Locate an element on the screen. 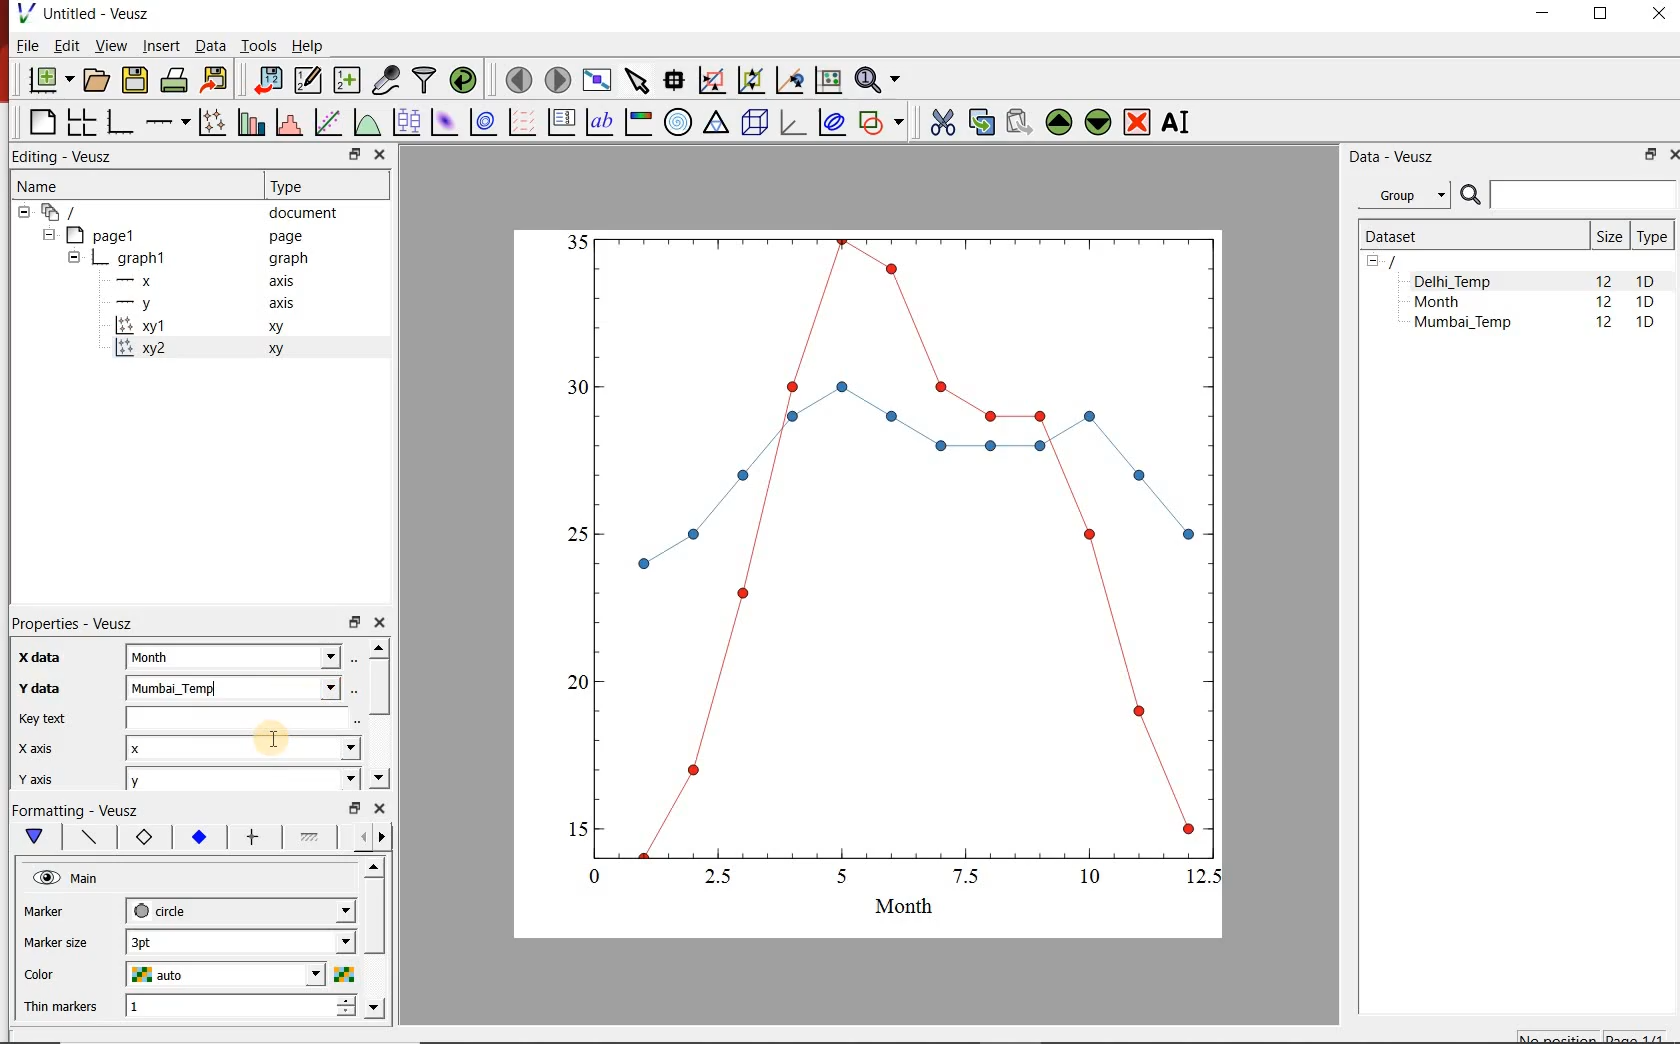 This screenshot has width=1680, height=1044. Main formatting is located at coordinates (31, 837).